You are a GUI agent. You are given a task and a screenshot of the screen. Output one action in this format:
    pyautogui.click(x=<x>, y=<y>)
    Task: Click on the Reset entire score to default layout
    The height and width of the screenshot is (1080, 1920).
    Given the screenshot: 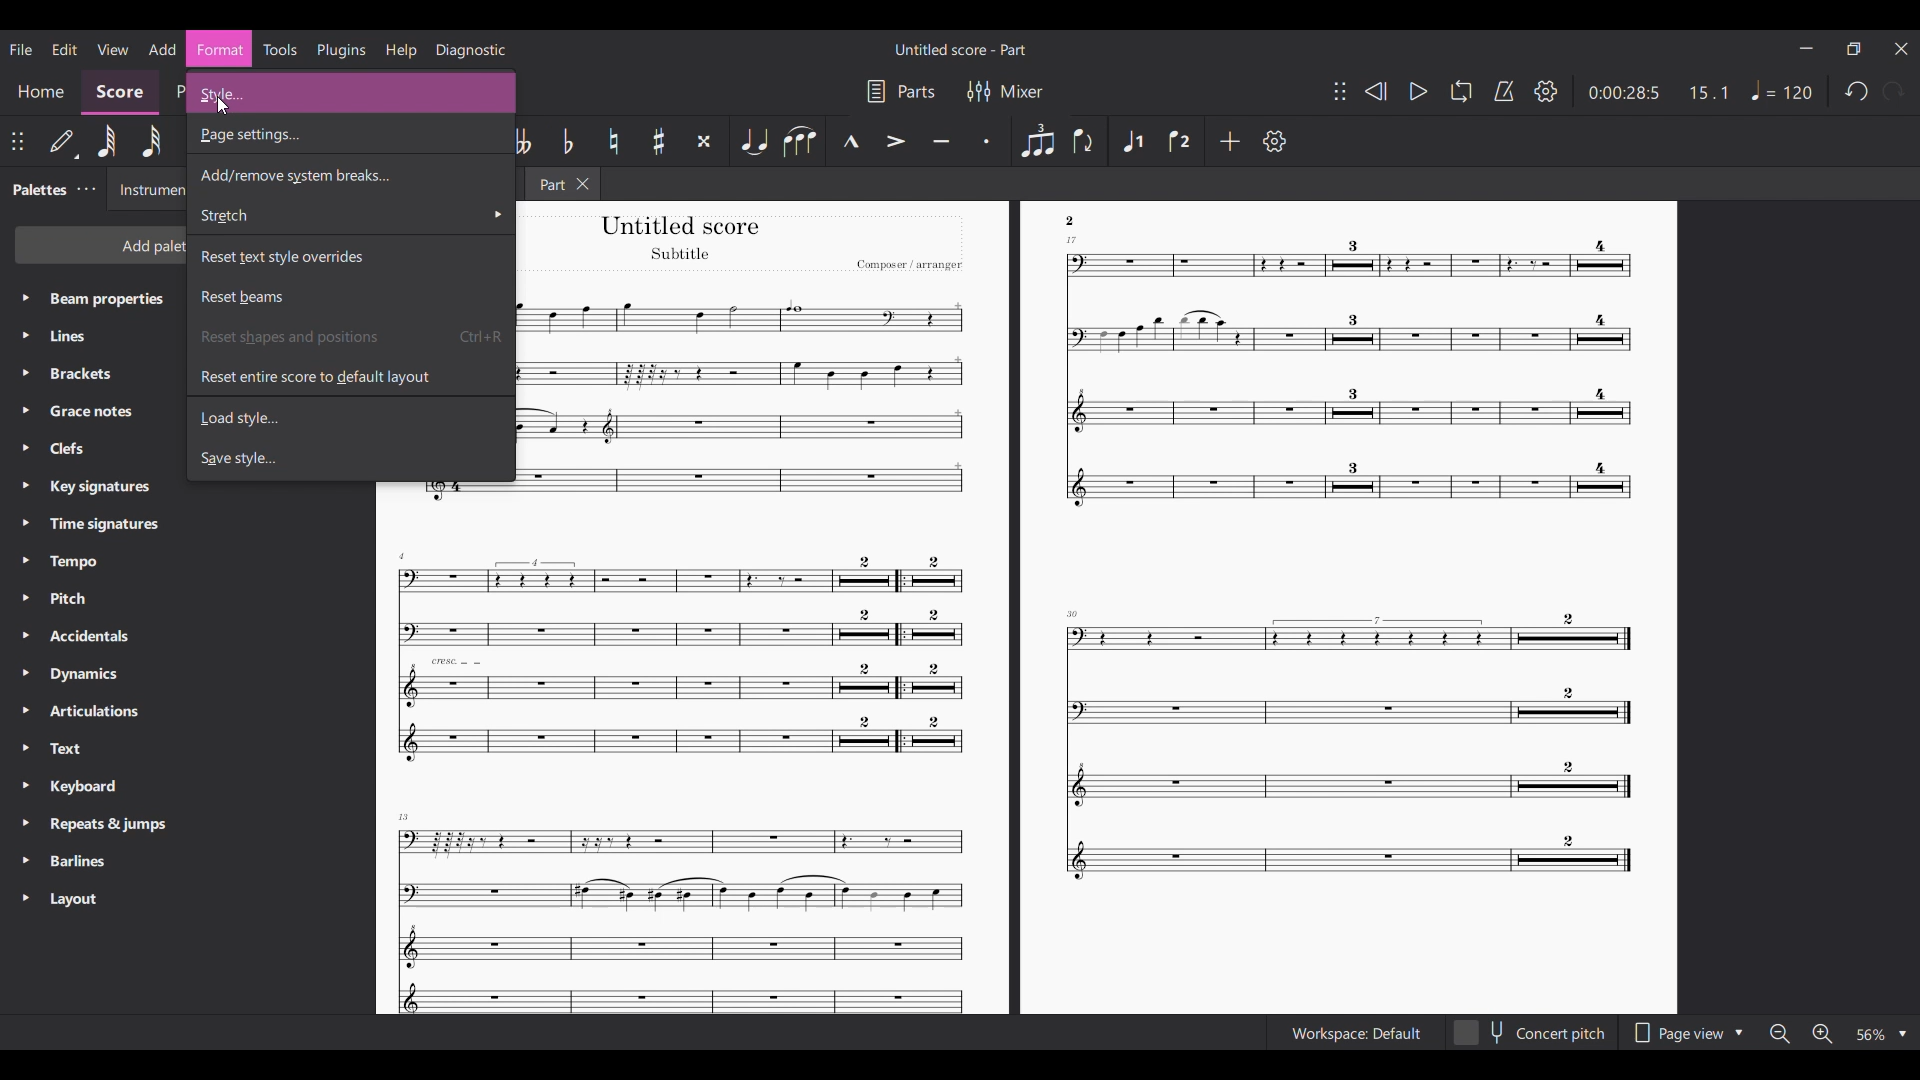 What is the action you would take?
    pyautogui.click(x=350, y=377)
    